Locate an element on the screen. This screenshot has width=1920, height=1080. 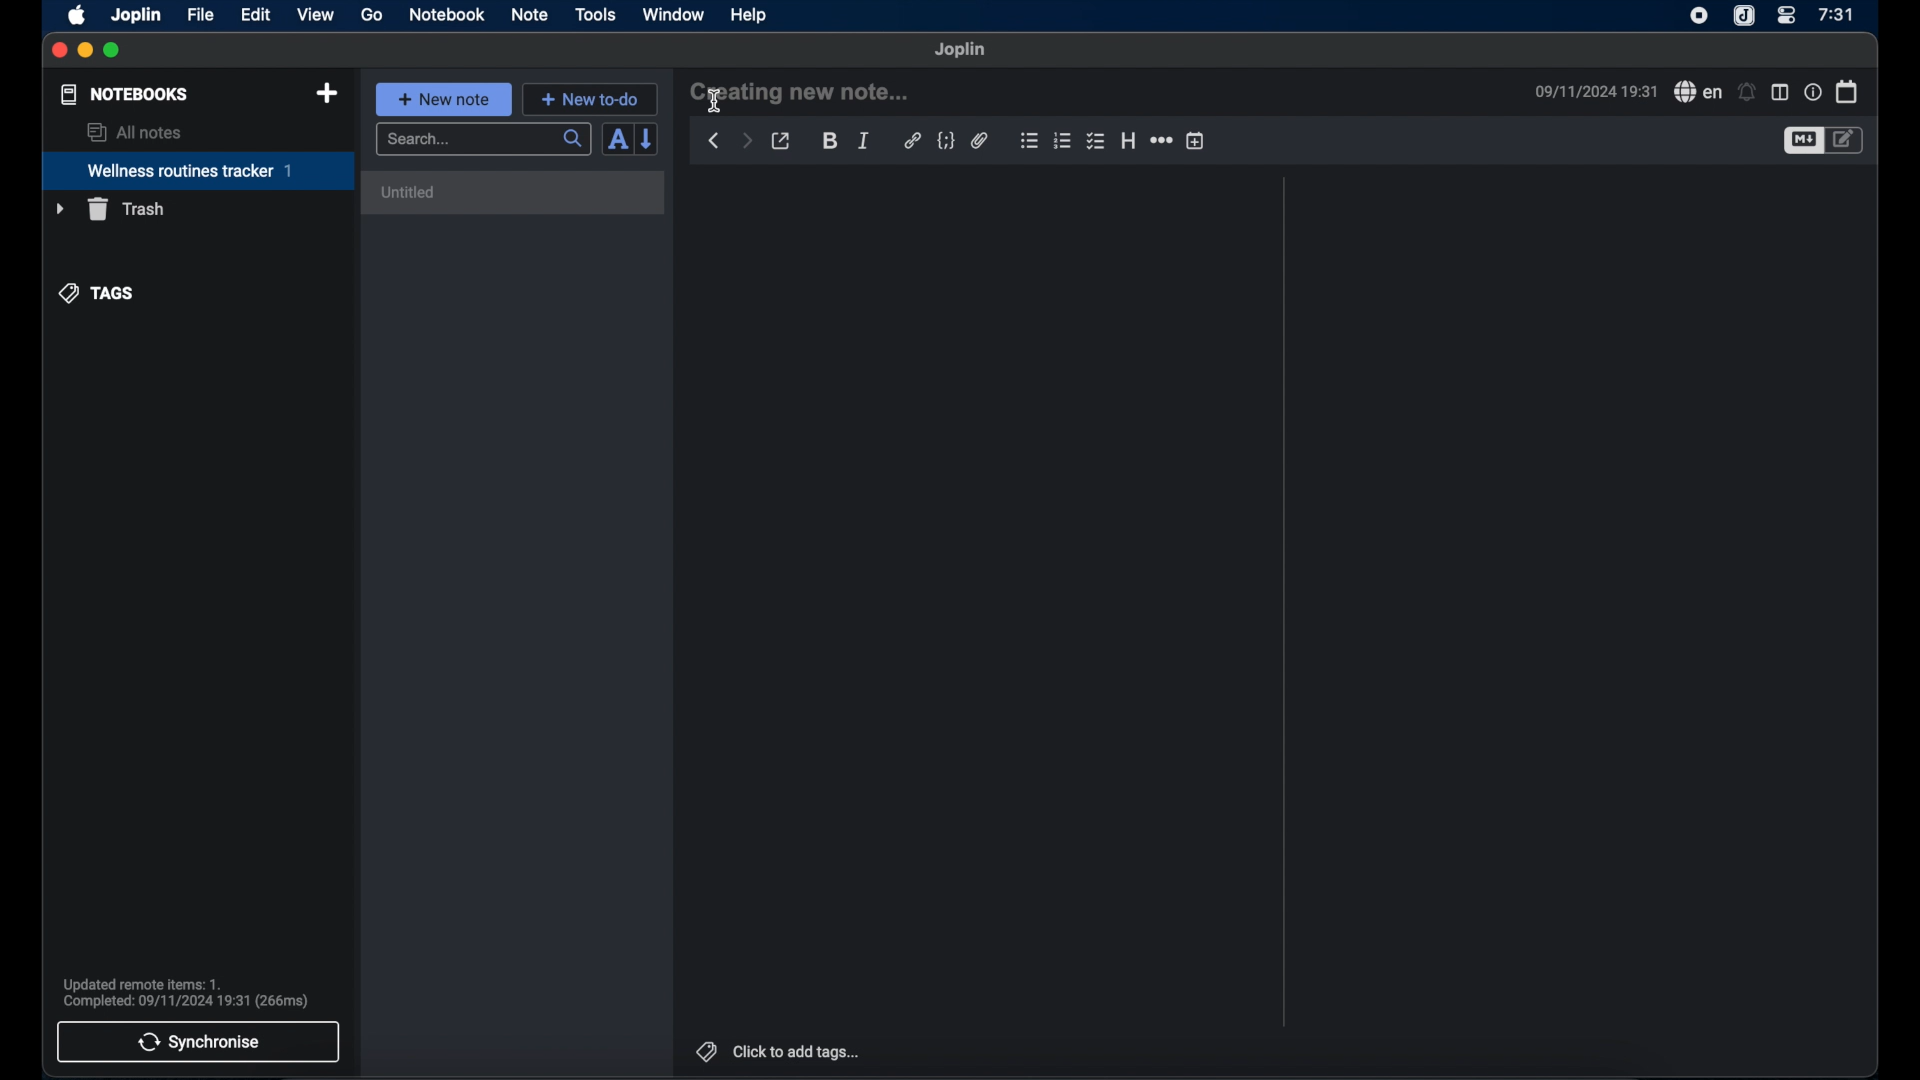
back is located at coordinates (713, 141).